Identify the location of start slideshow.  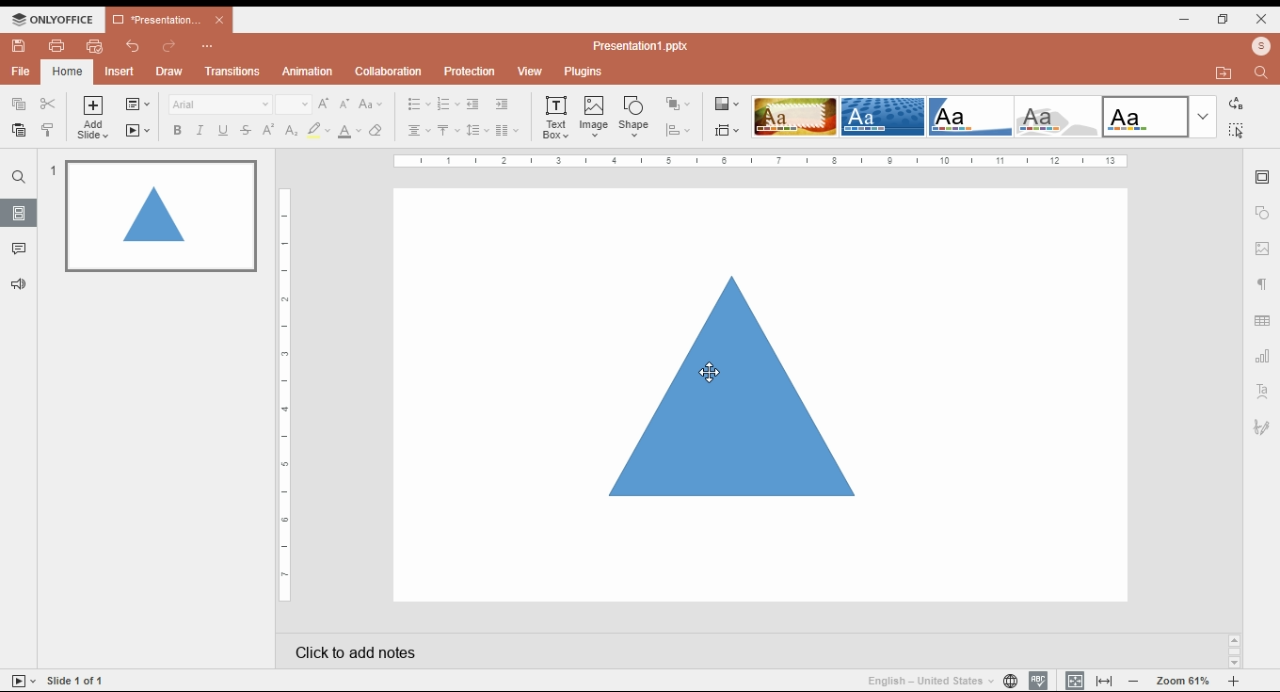
(24, 680).